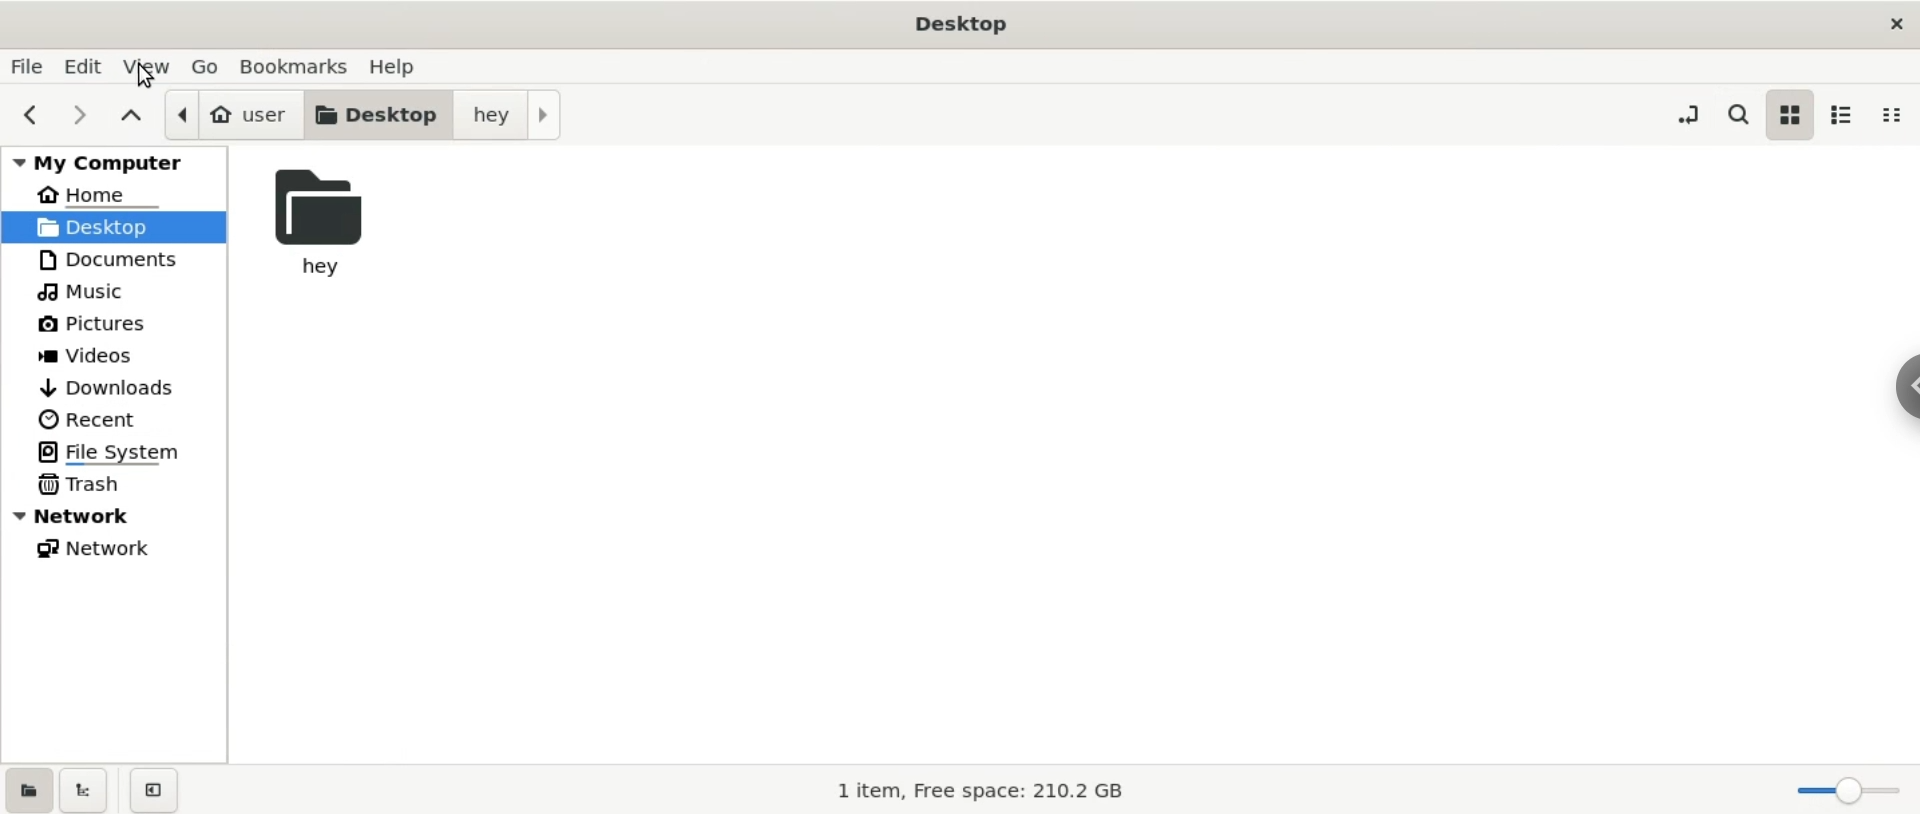 Image resolution: width=1920 pixels, height=814 pixels. What do you see at coordinates (123, 262) in the screenshot?
I see `documents` at bounding box center [123, 262].